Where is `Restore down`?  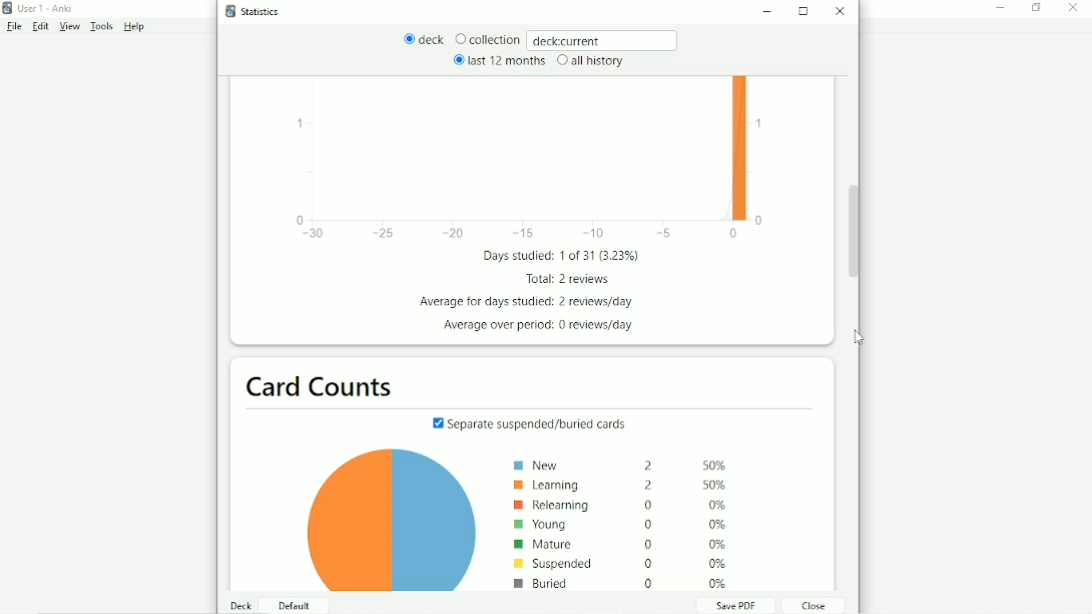
Restore down is located at coordinates (1037, 8).